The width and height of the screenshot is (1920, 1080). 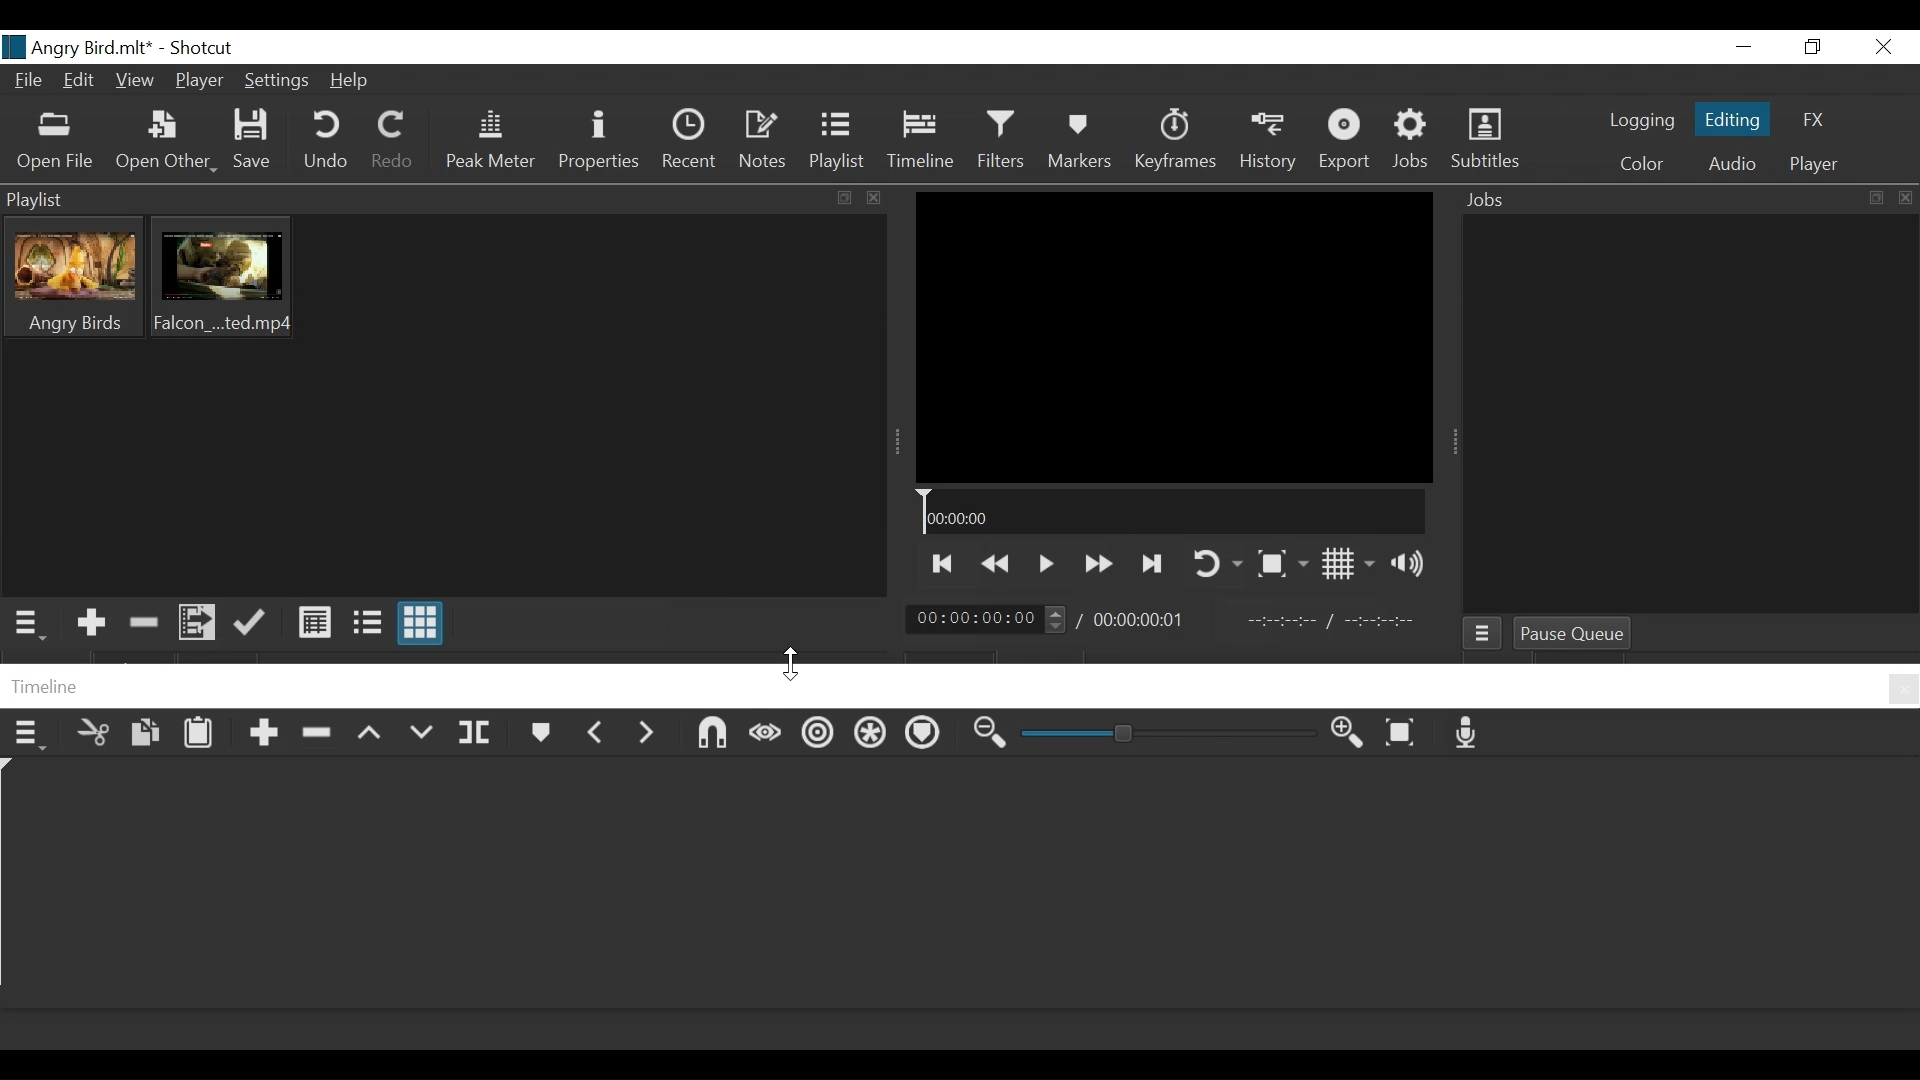 What do you see at coordinates (1730, 165) in the screenshot?
I see `Audio` at bounding box center [1730, 165].